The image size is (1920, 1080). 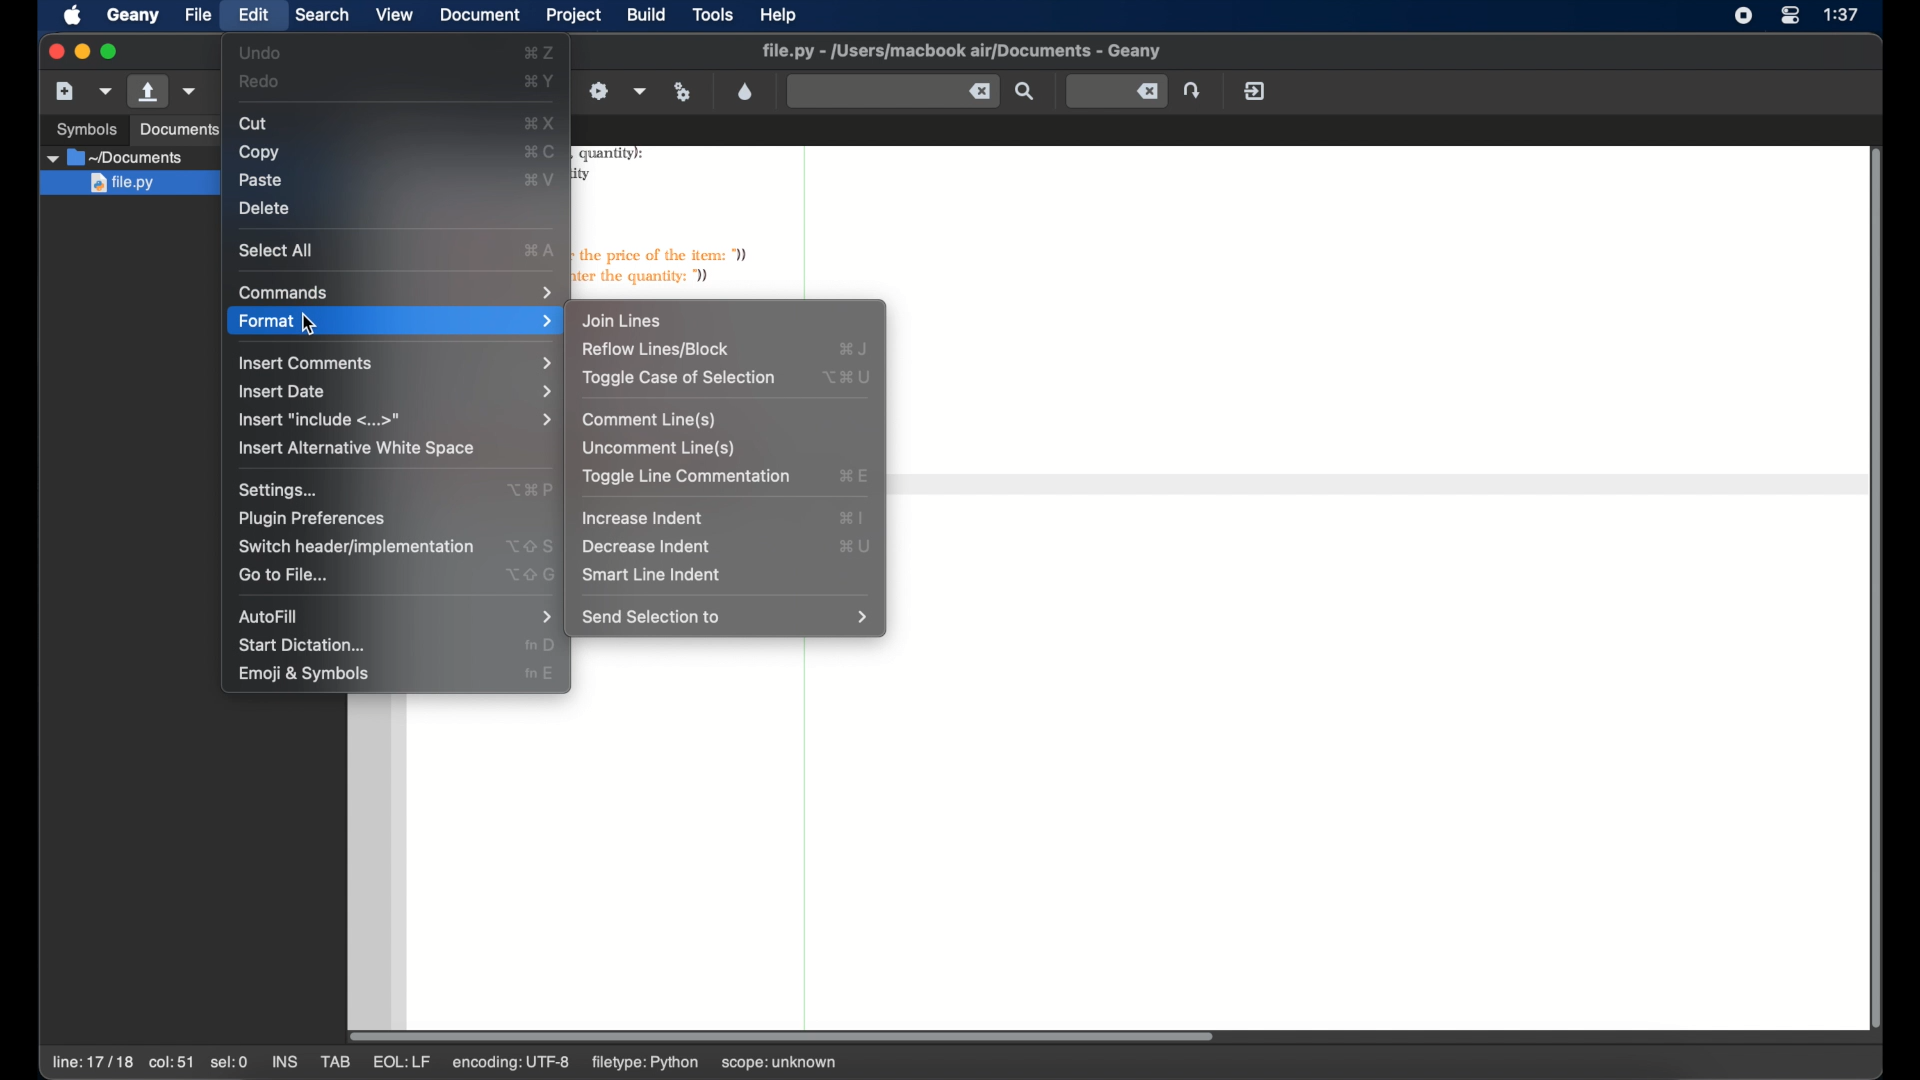 What do you see at coordinates (779, 1064) in the screenshot?
I see `scope: unknown` at bounding box center [779, 1064].